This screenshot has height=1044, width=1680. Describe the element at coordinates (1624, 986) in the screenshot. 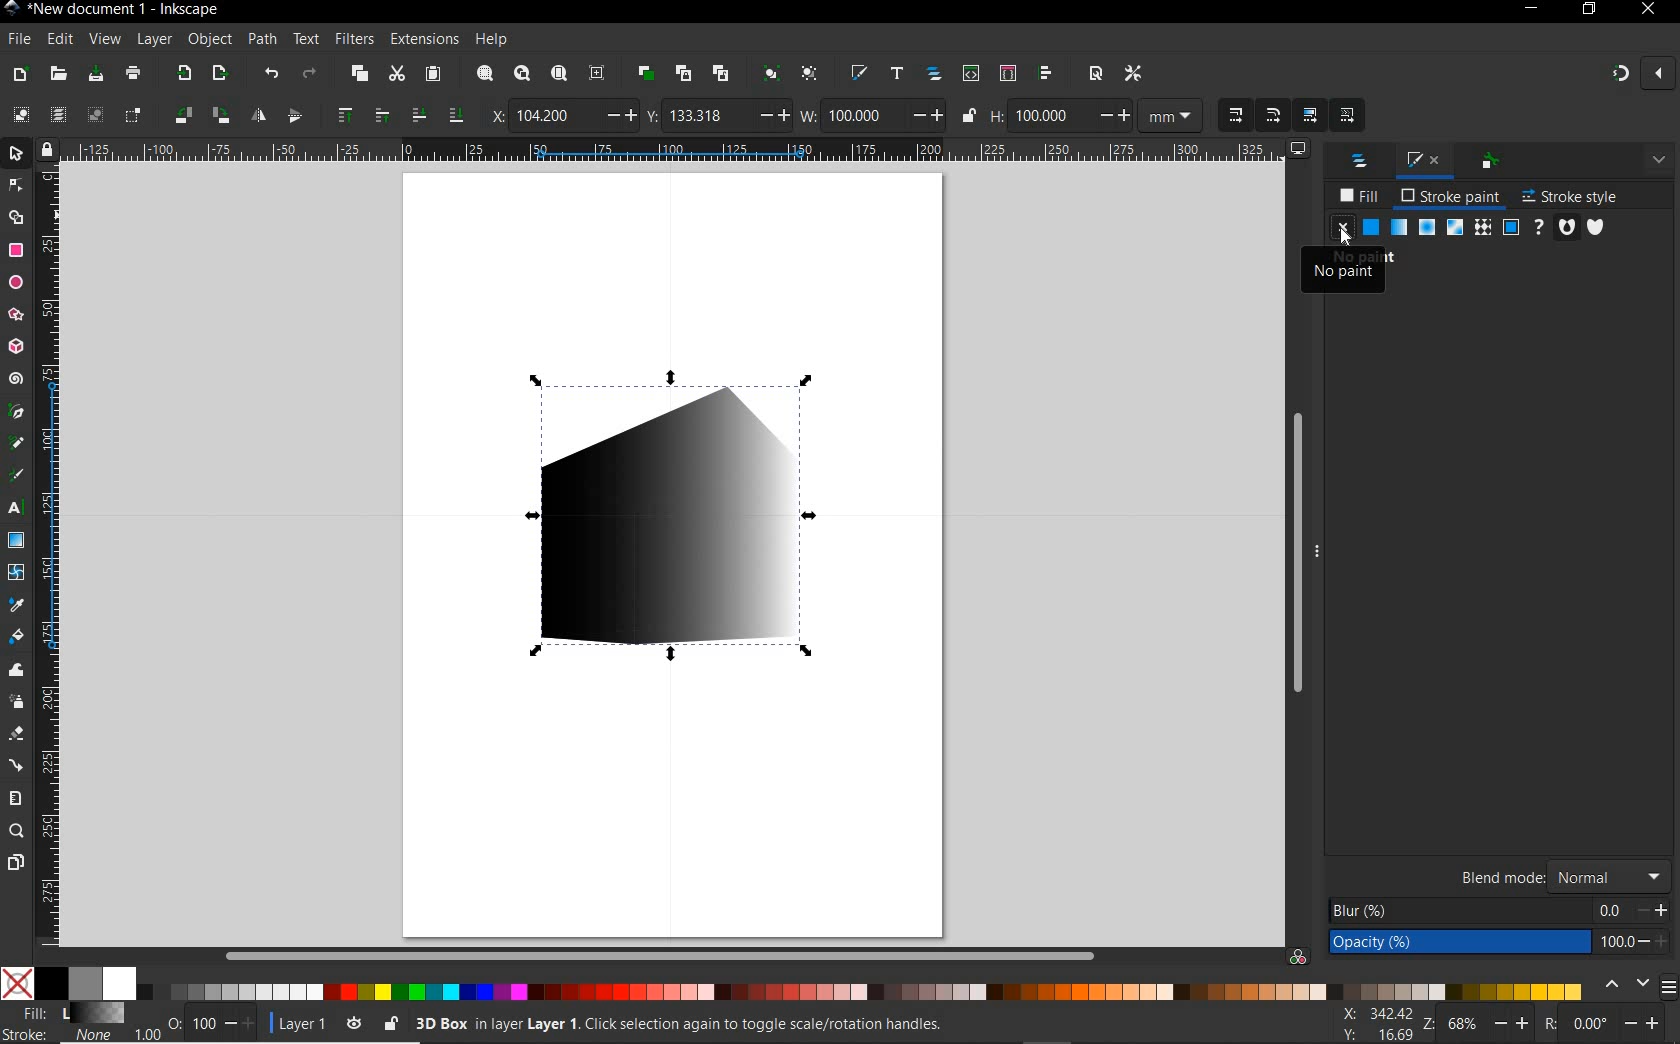

I see `scroll color options` at that location.